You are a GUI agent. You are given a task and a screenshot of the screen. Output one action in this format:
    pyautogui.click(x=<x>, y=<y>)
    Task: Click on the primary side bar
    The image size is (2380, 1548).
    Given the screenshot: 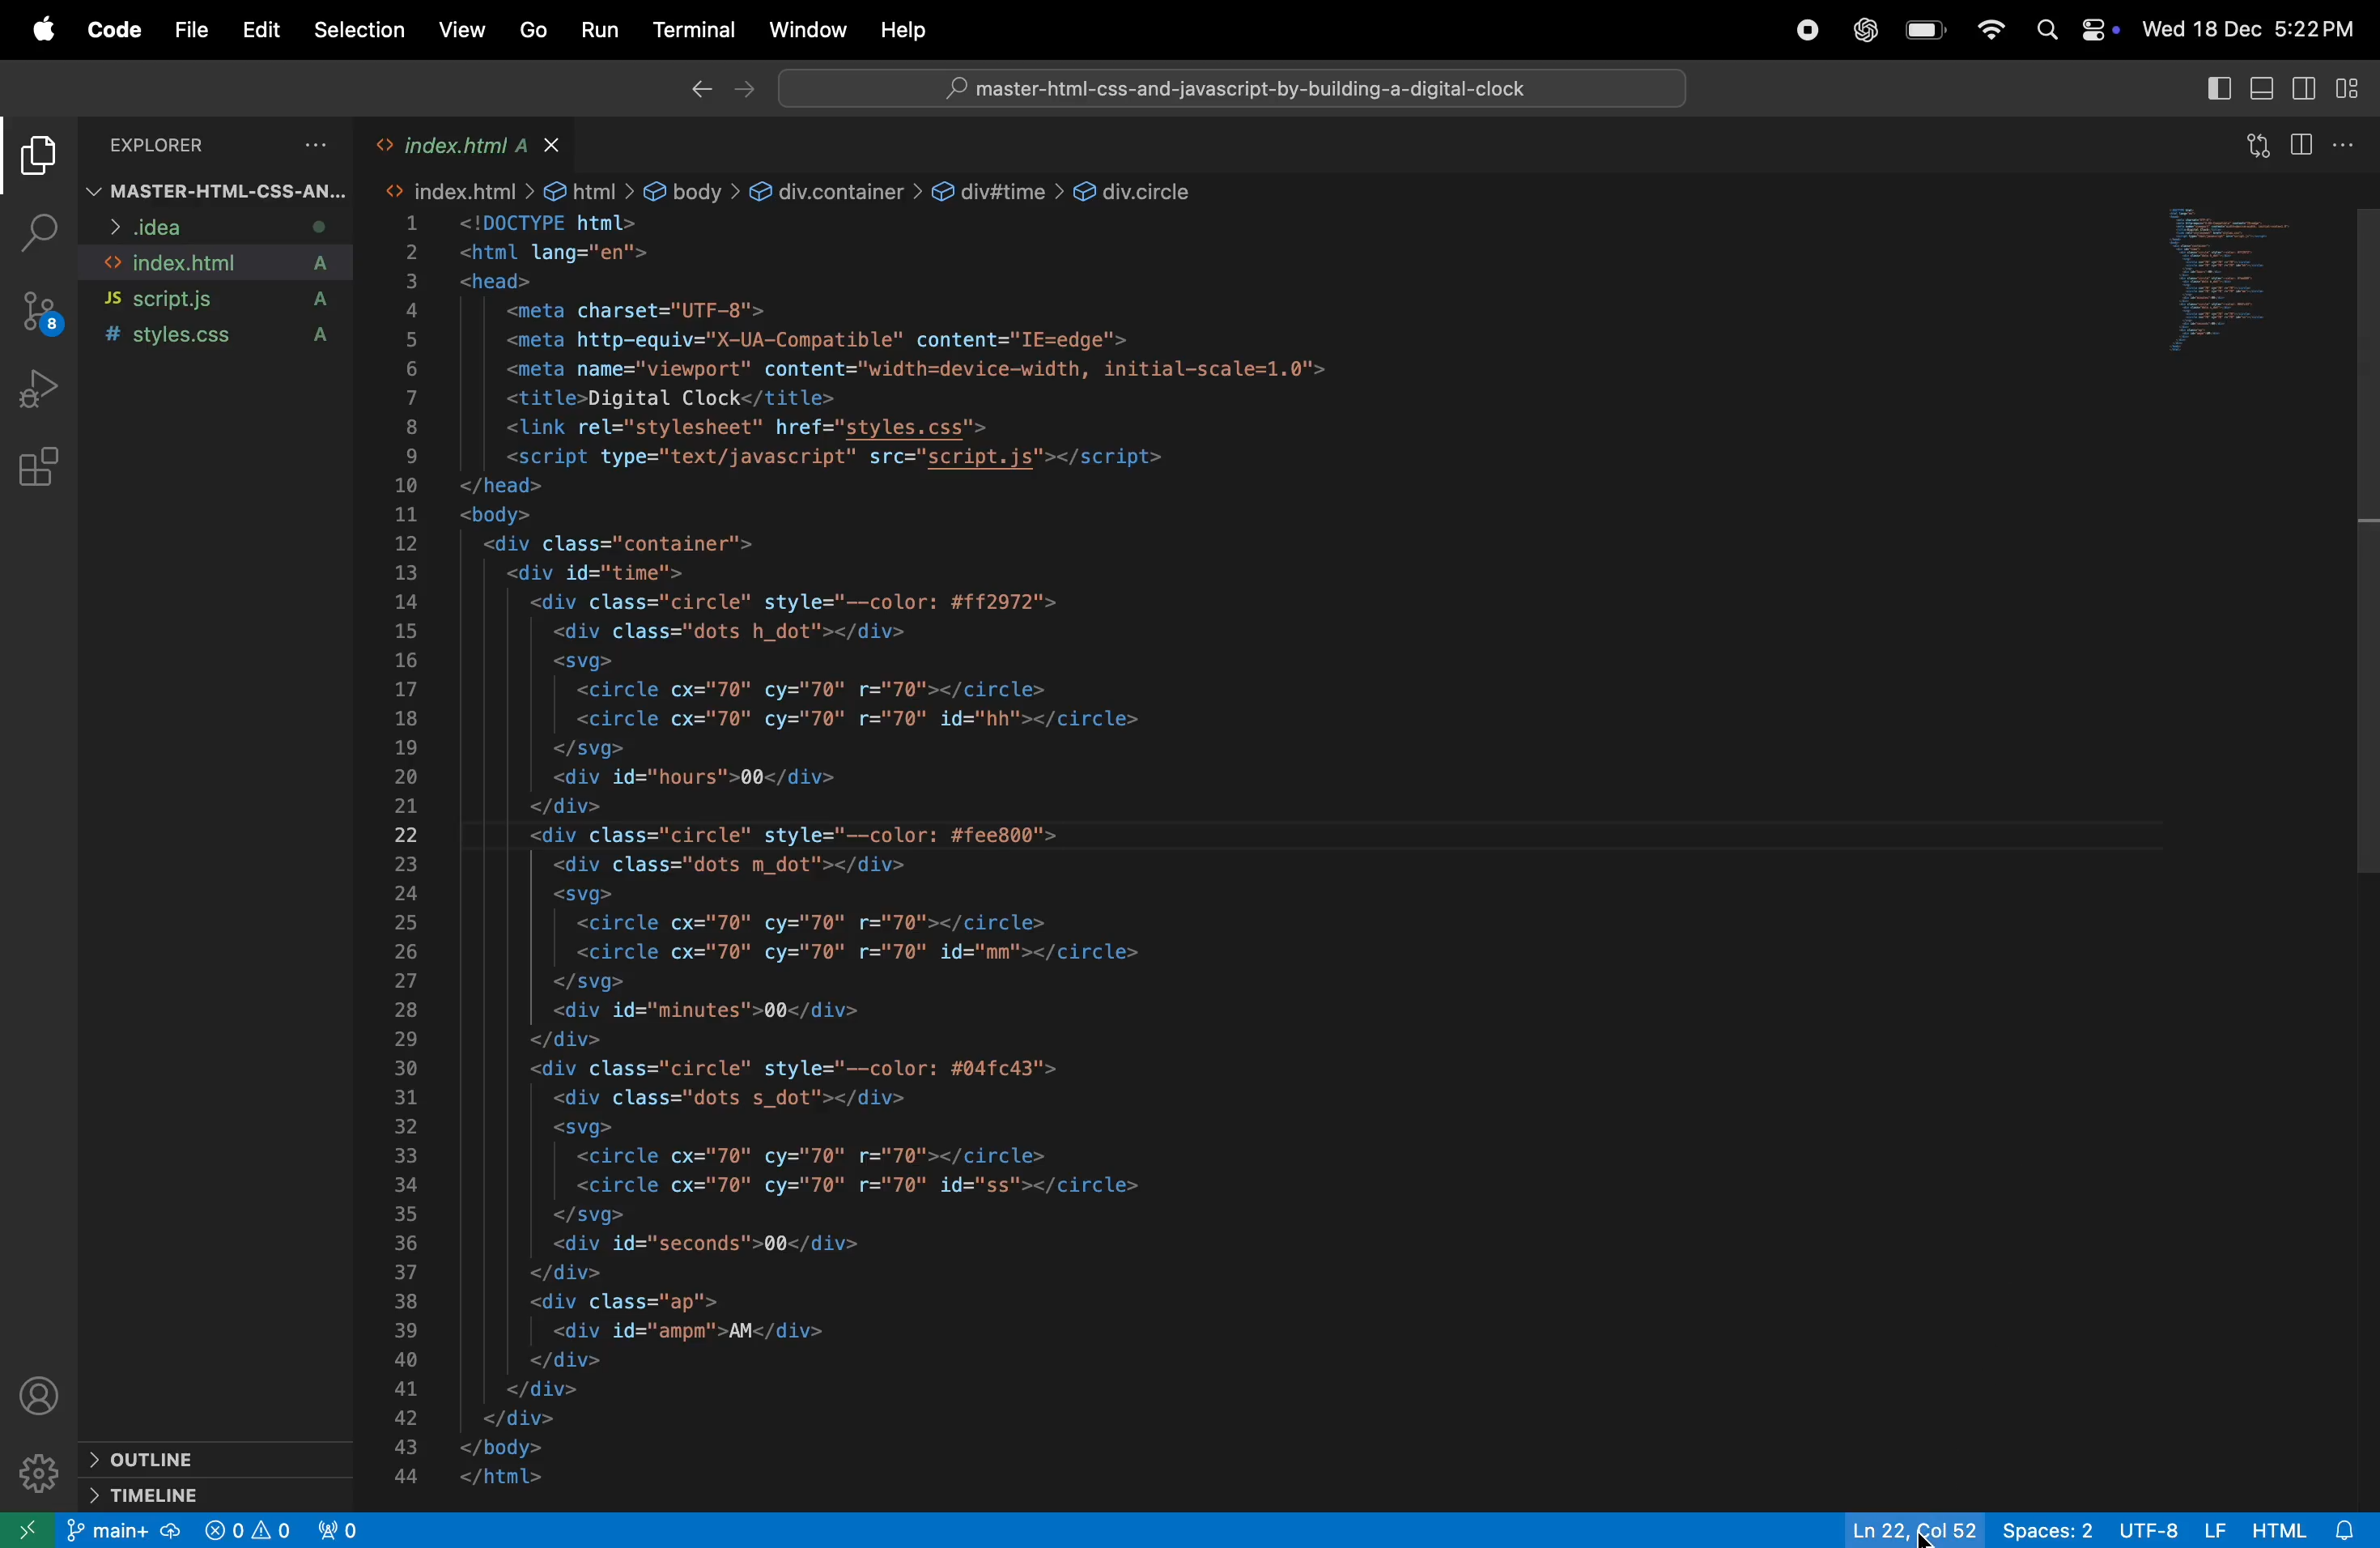 What is the action you would take?
    pyautogui.click(x=2214, y=90)
    